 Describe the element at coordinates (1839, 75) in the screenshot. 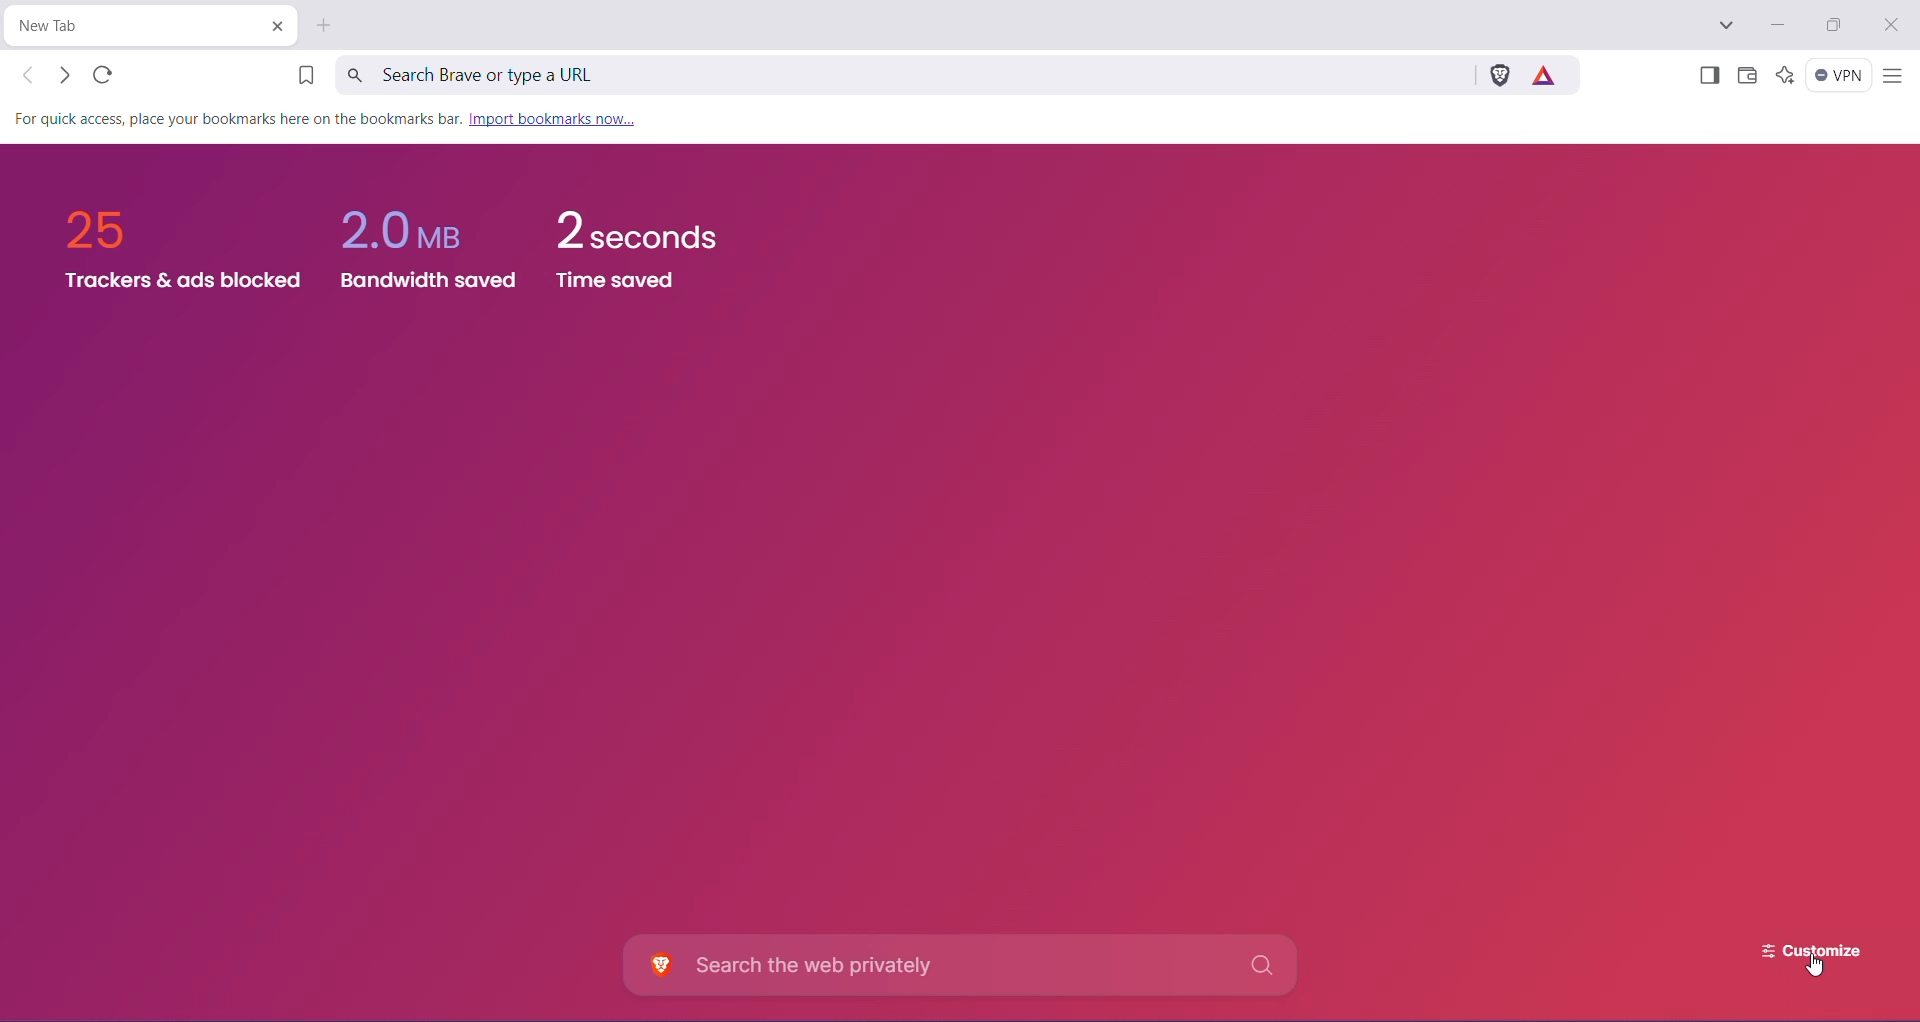

I see `Brave Firewall + VPN` at that location.